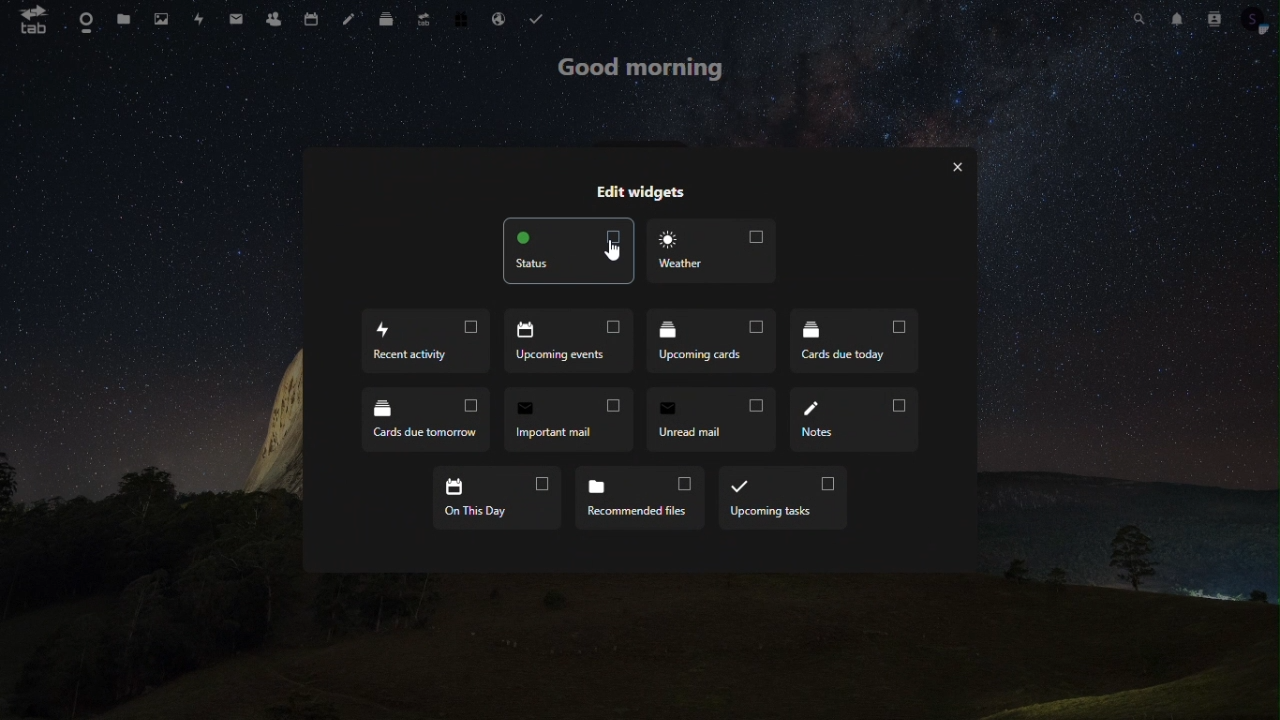  What do you see at coordinates (166, 20) in the screenshot?
I see `image` at bounding box center [166, 20].